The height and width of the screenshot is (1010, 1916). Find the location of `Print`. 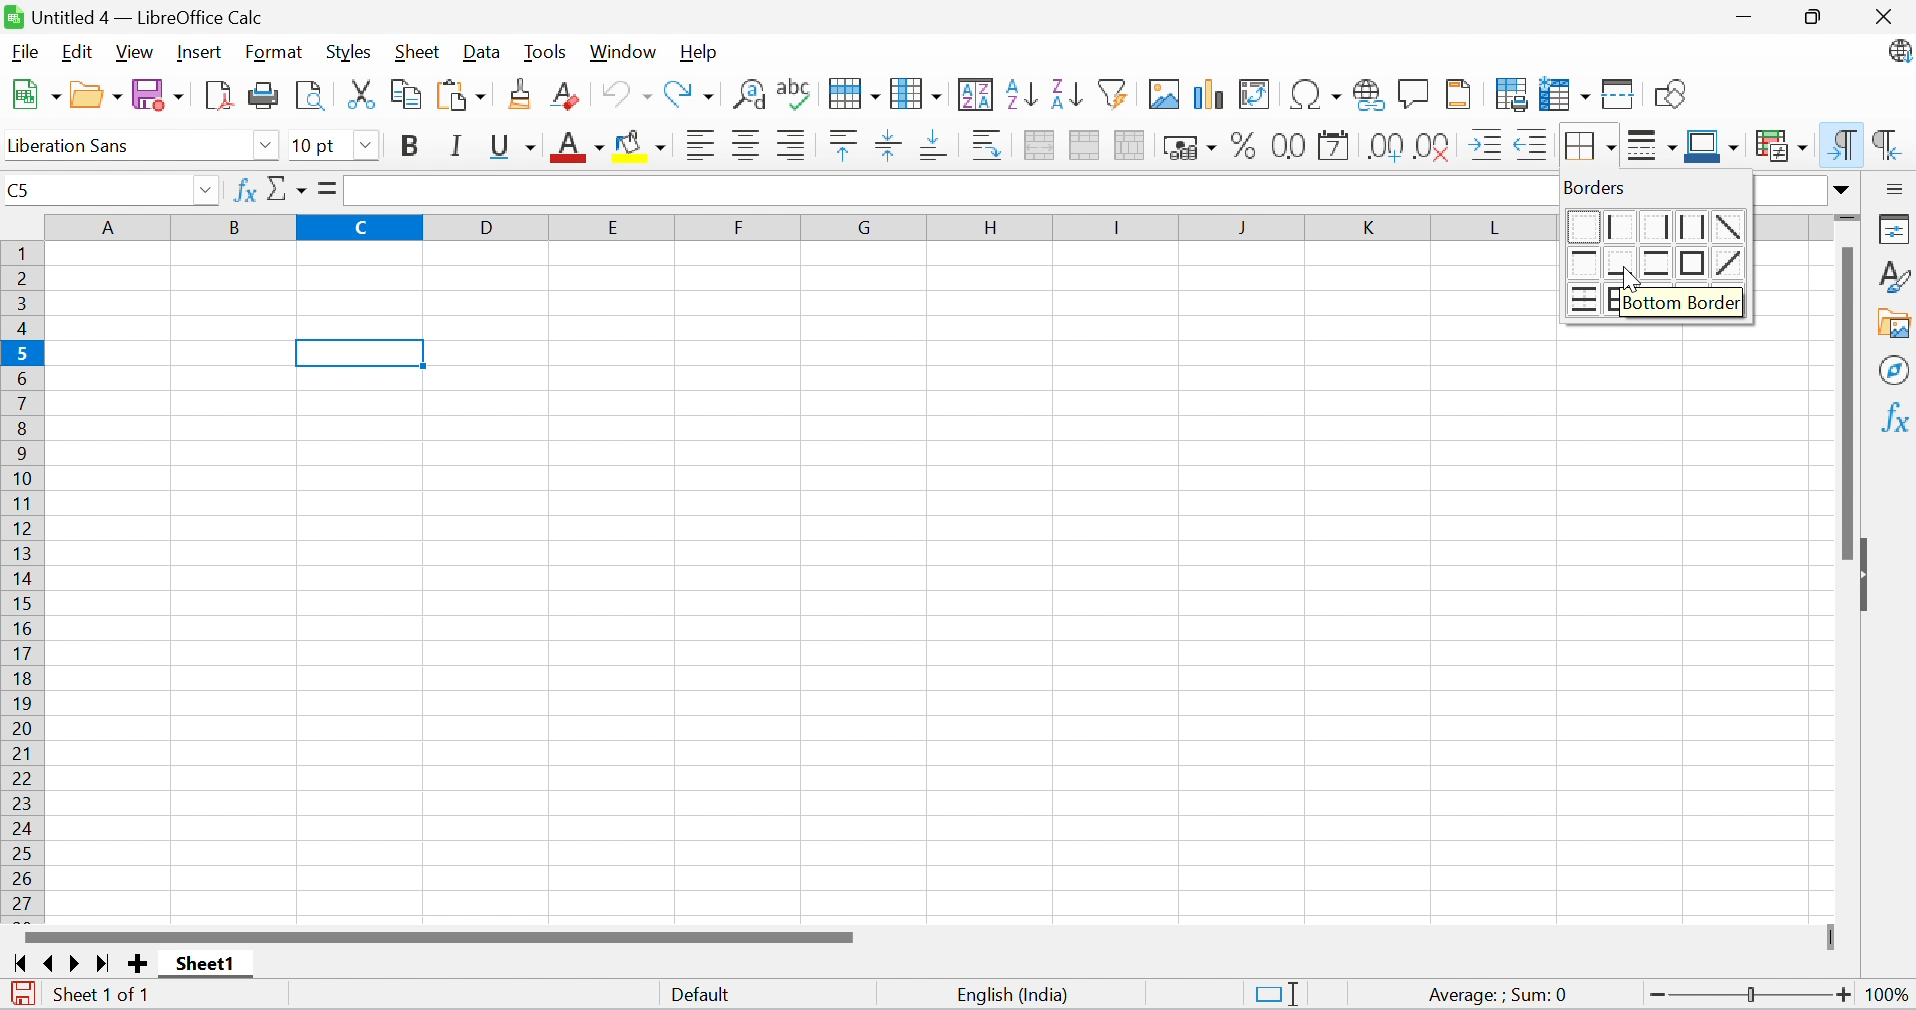

Print is located at coordinates (265, 95).